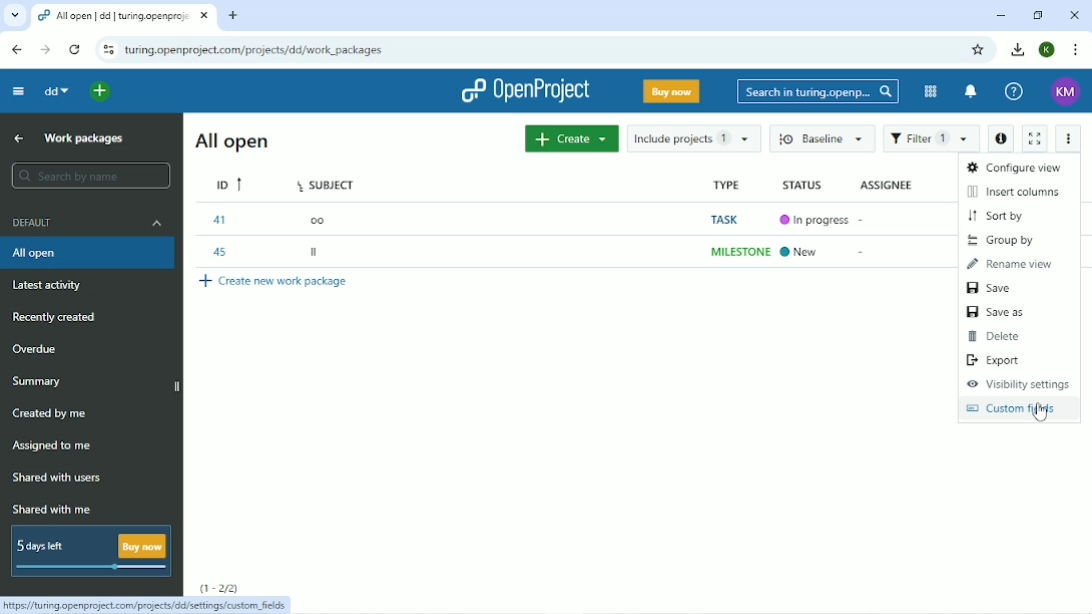 The height and width of the screenshot is (614, 1092). What do you see at coordinates (814, 220) in the screenshot?
I see `Status` at bounding box center [814, 220].